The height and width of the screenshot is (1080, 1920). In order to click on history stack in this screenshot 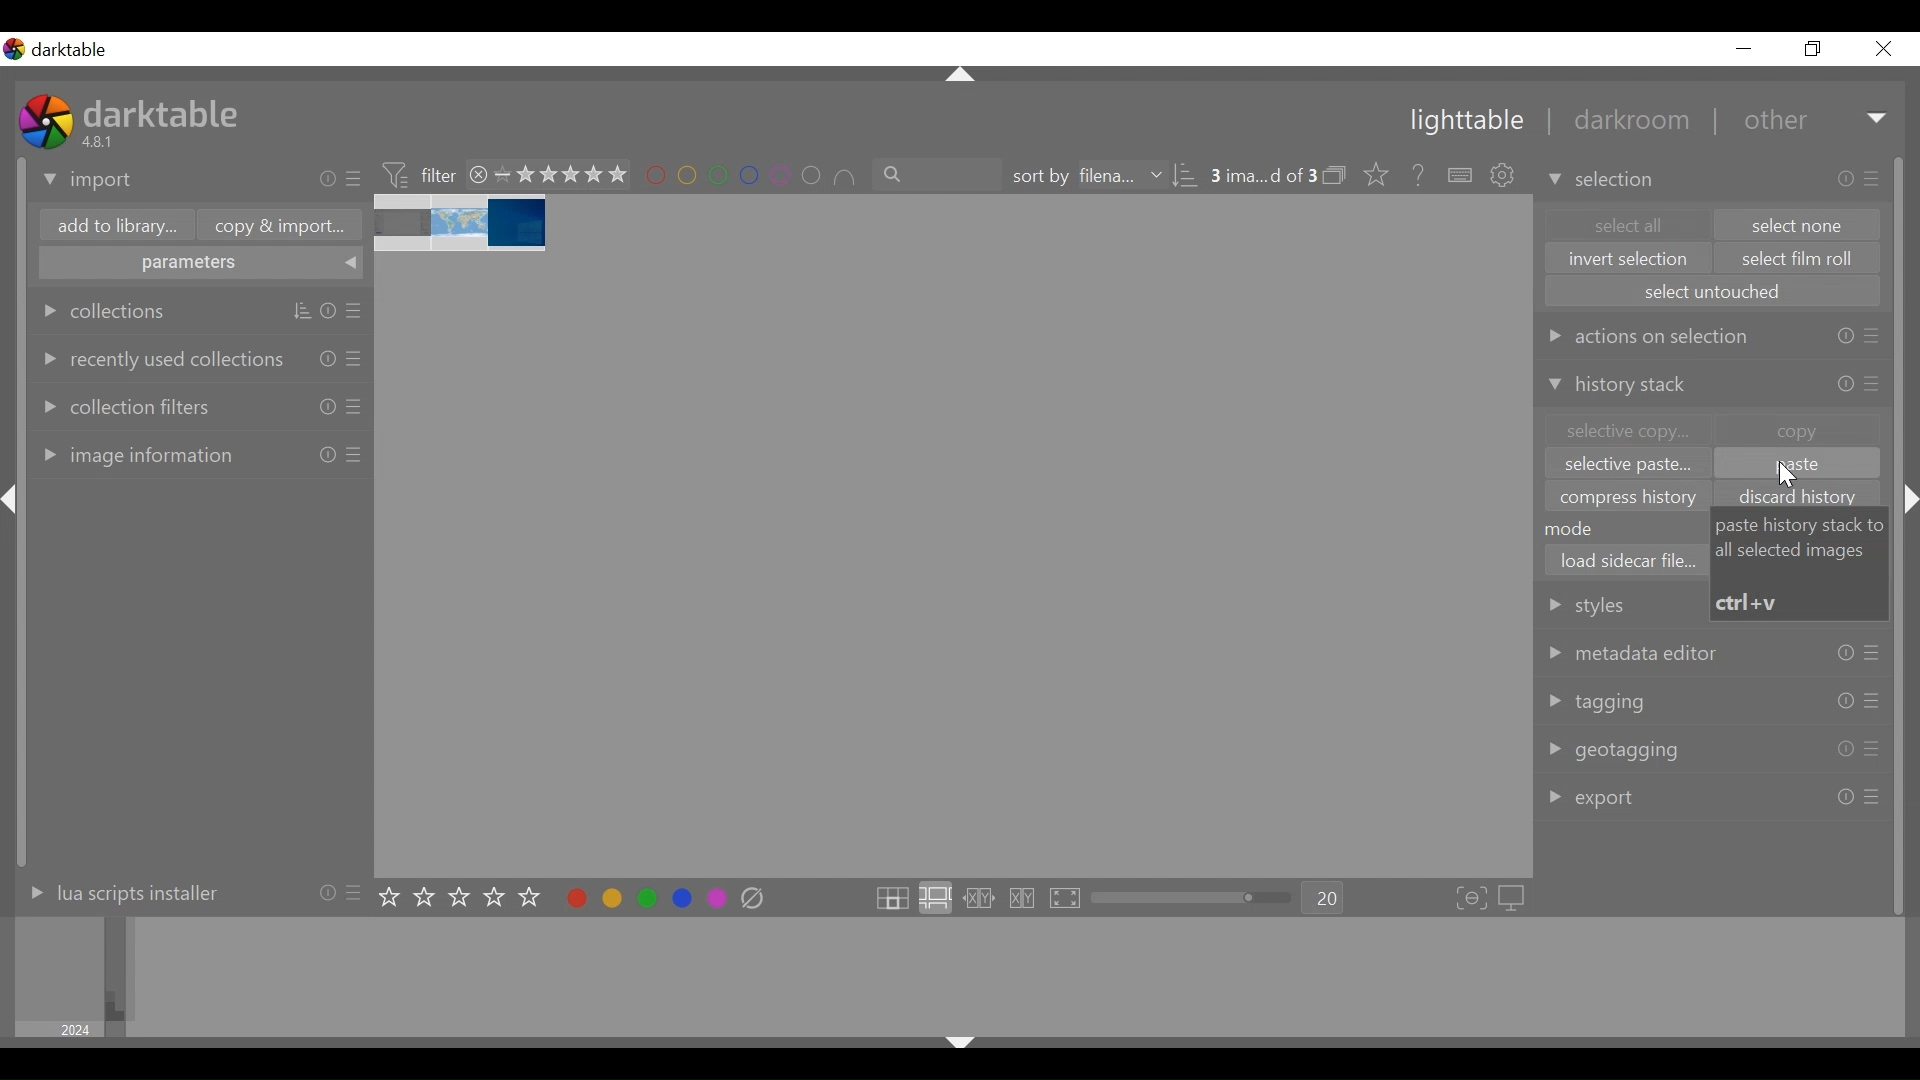, I will do `click(1622, 387)`.